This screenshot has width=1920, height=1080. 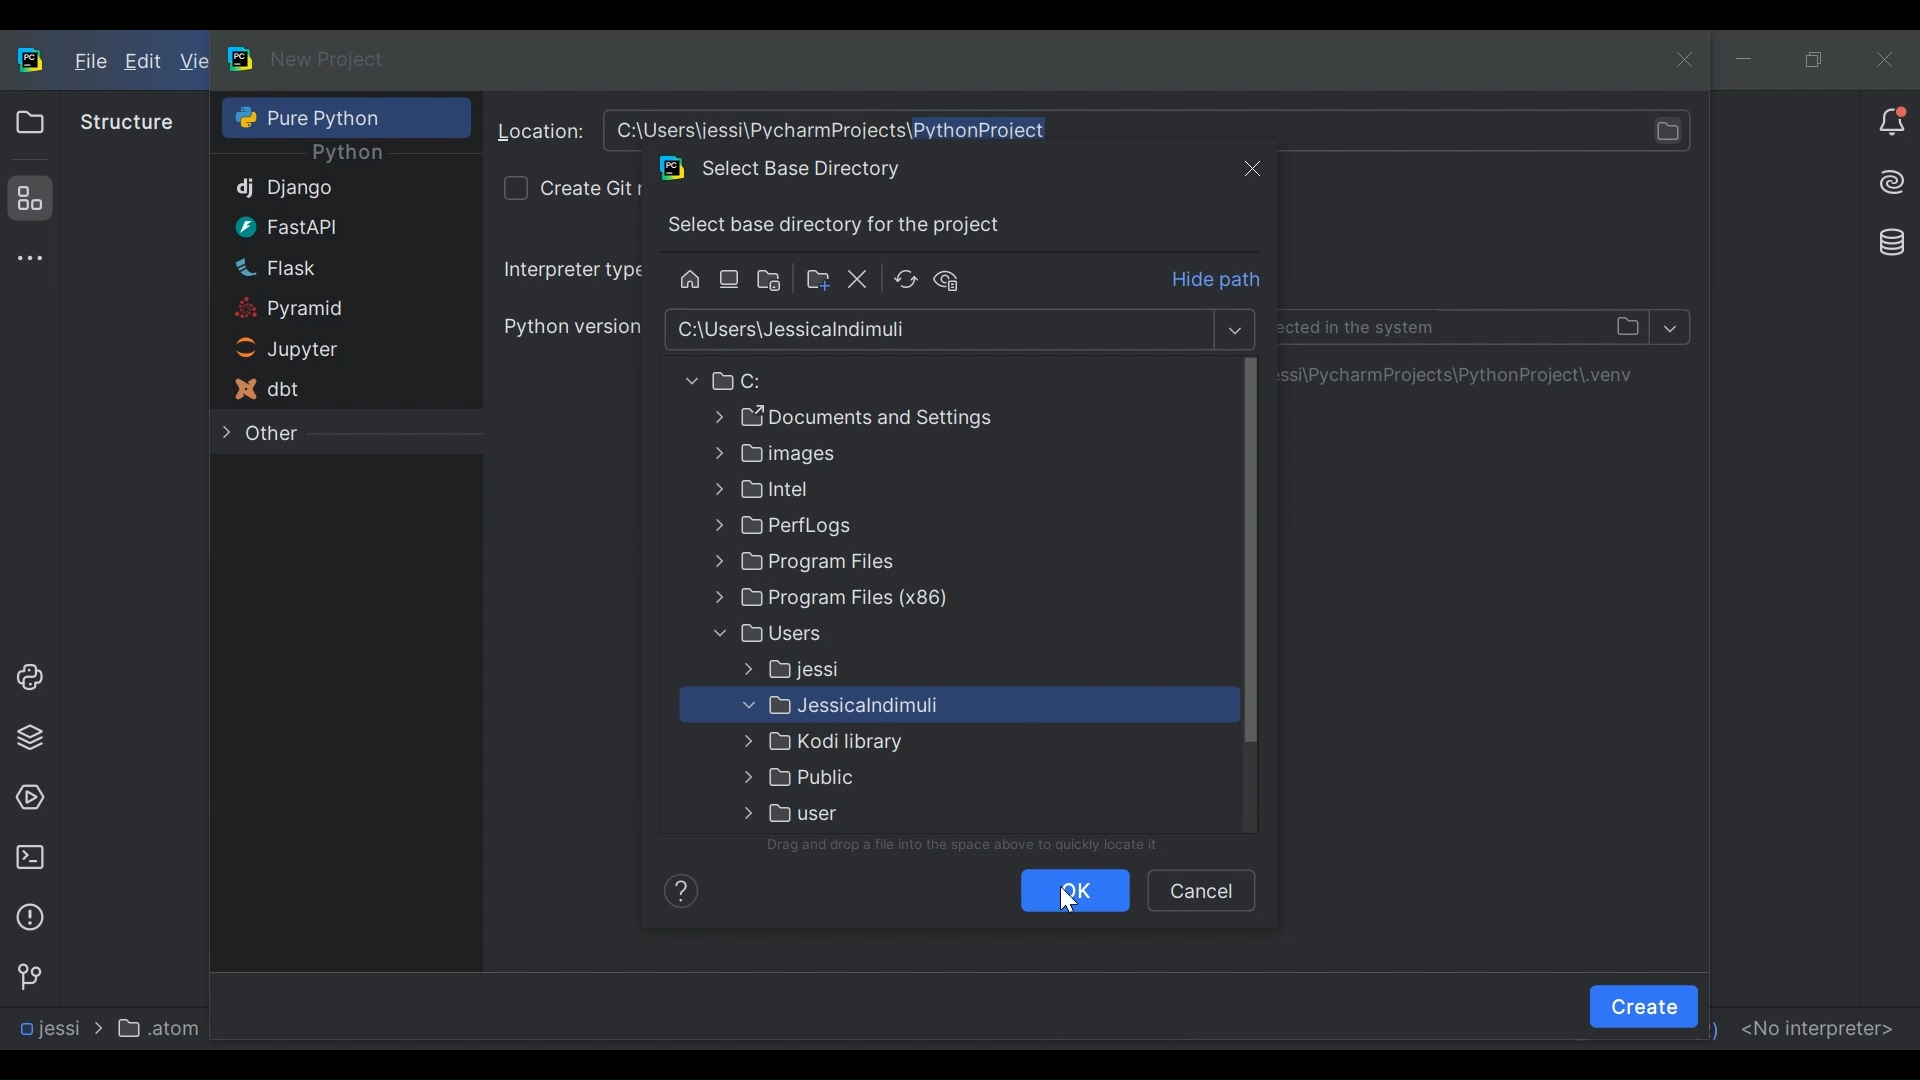 I want to click on Info, so click(x=677, y=889).